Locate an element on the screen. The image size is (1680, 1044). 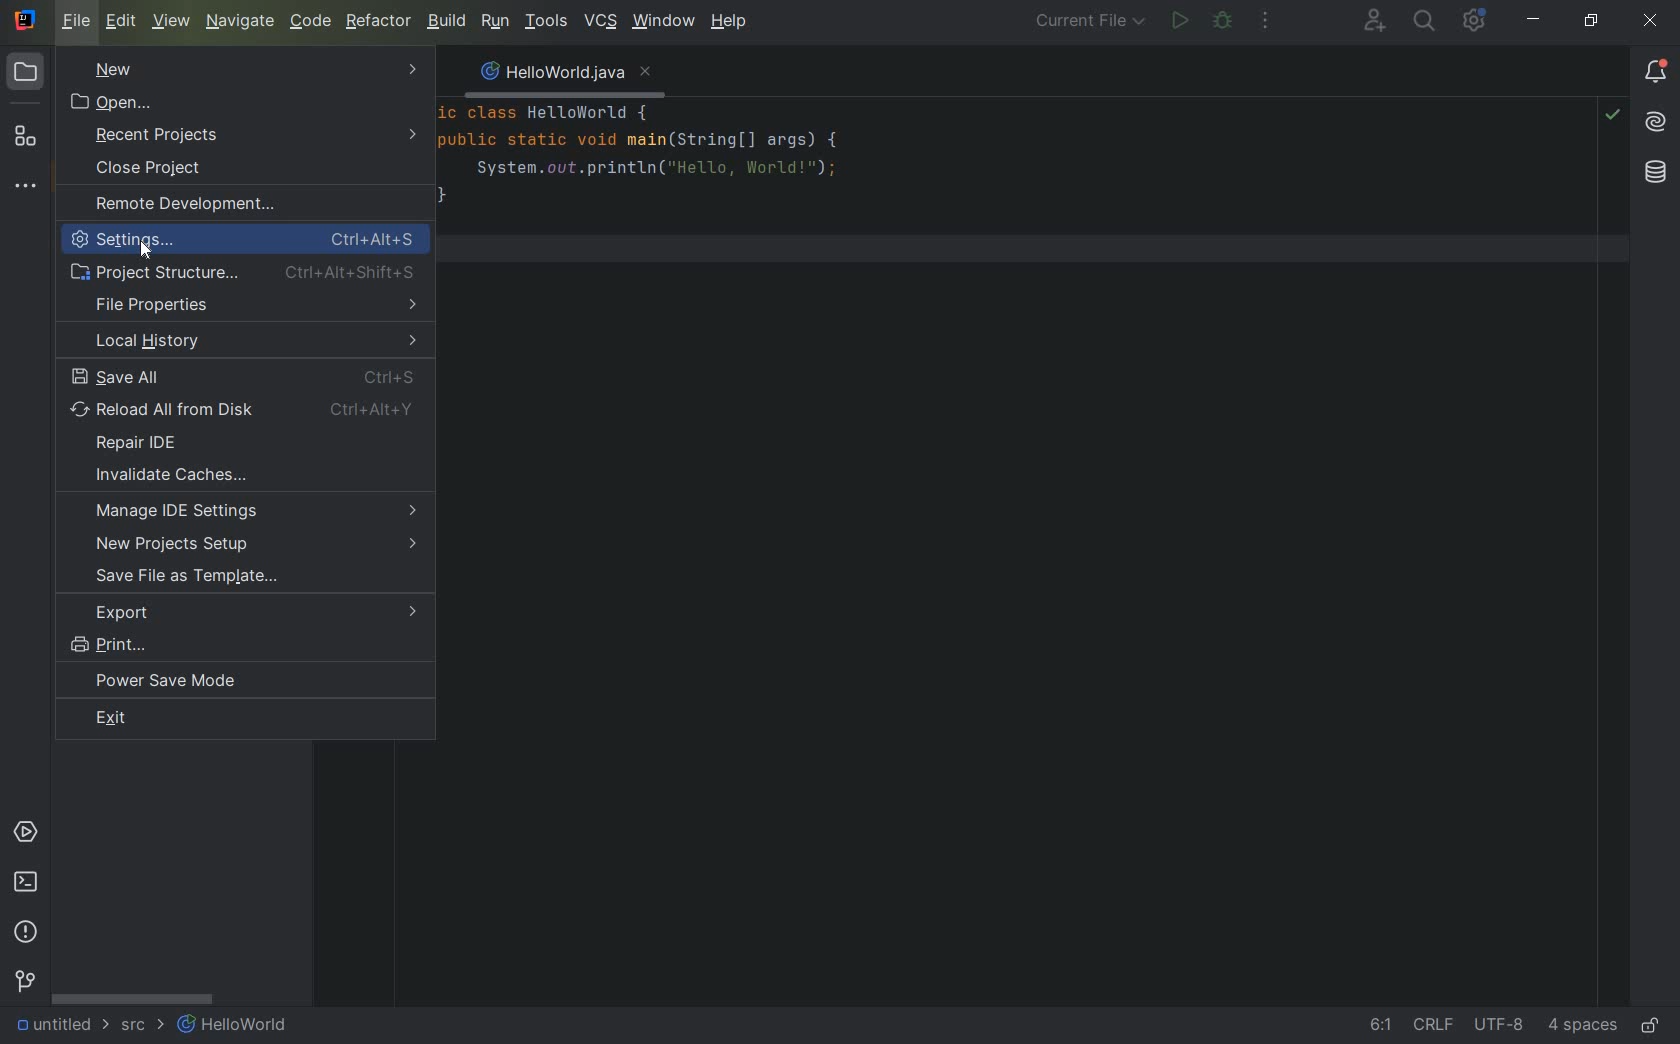
AI Assistant is located at coordinates (1655, 122).